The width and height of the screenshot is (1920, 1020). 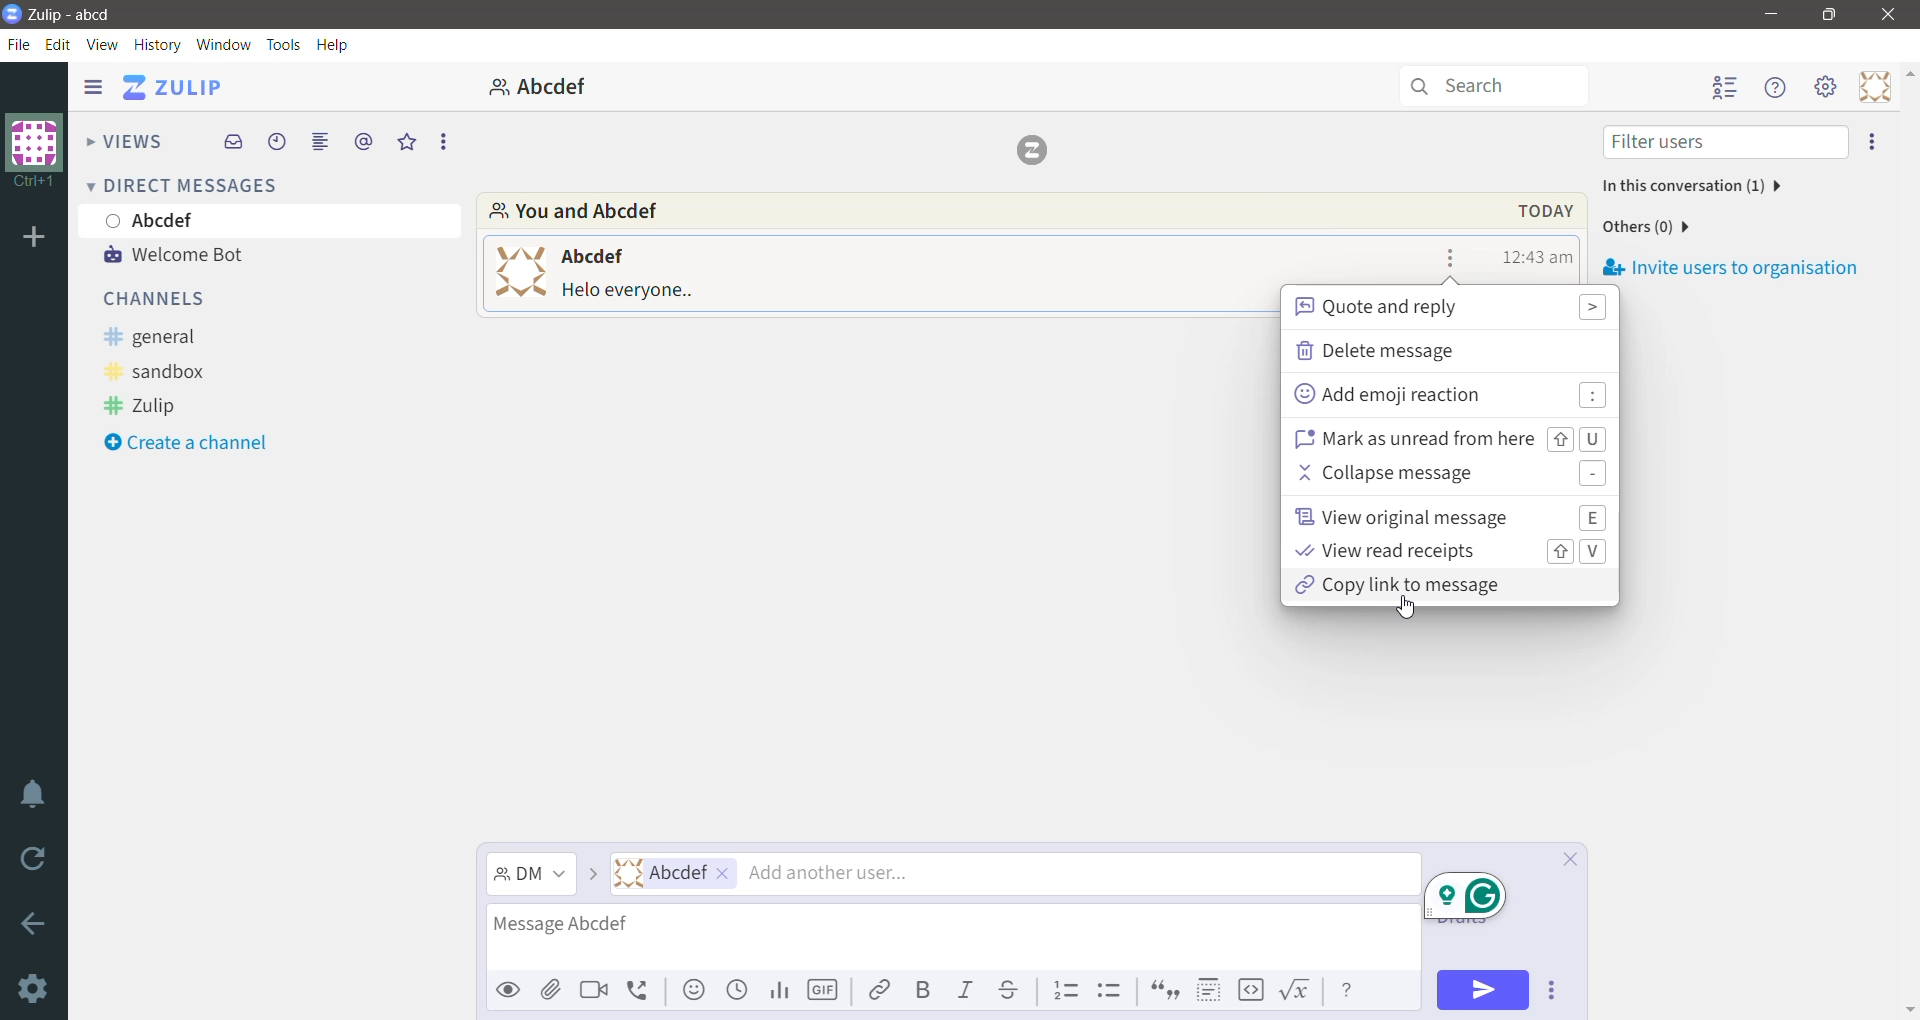 What do you see at coordinates (1009, 990) in the screenshot?
I see `Strikethrough` at bounding box center [1009, 990].